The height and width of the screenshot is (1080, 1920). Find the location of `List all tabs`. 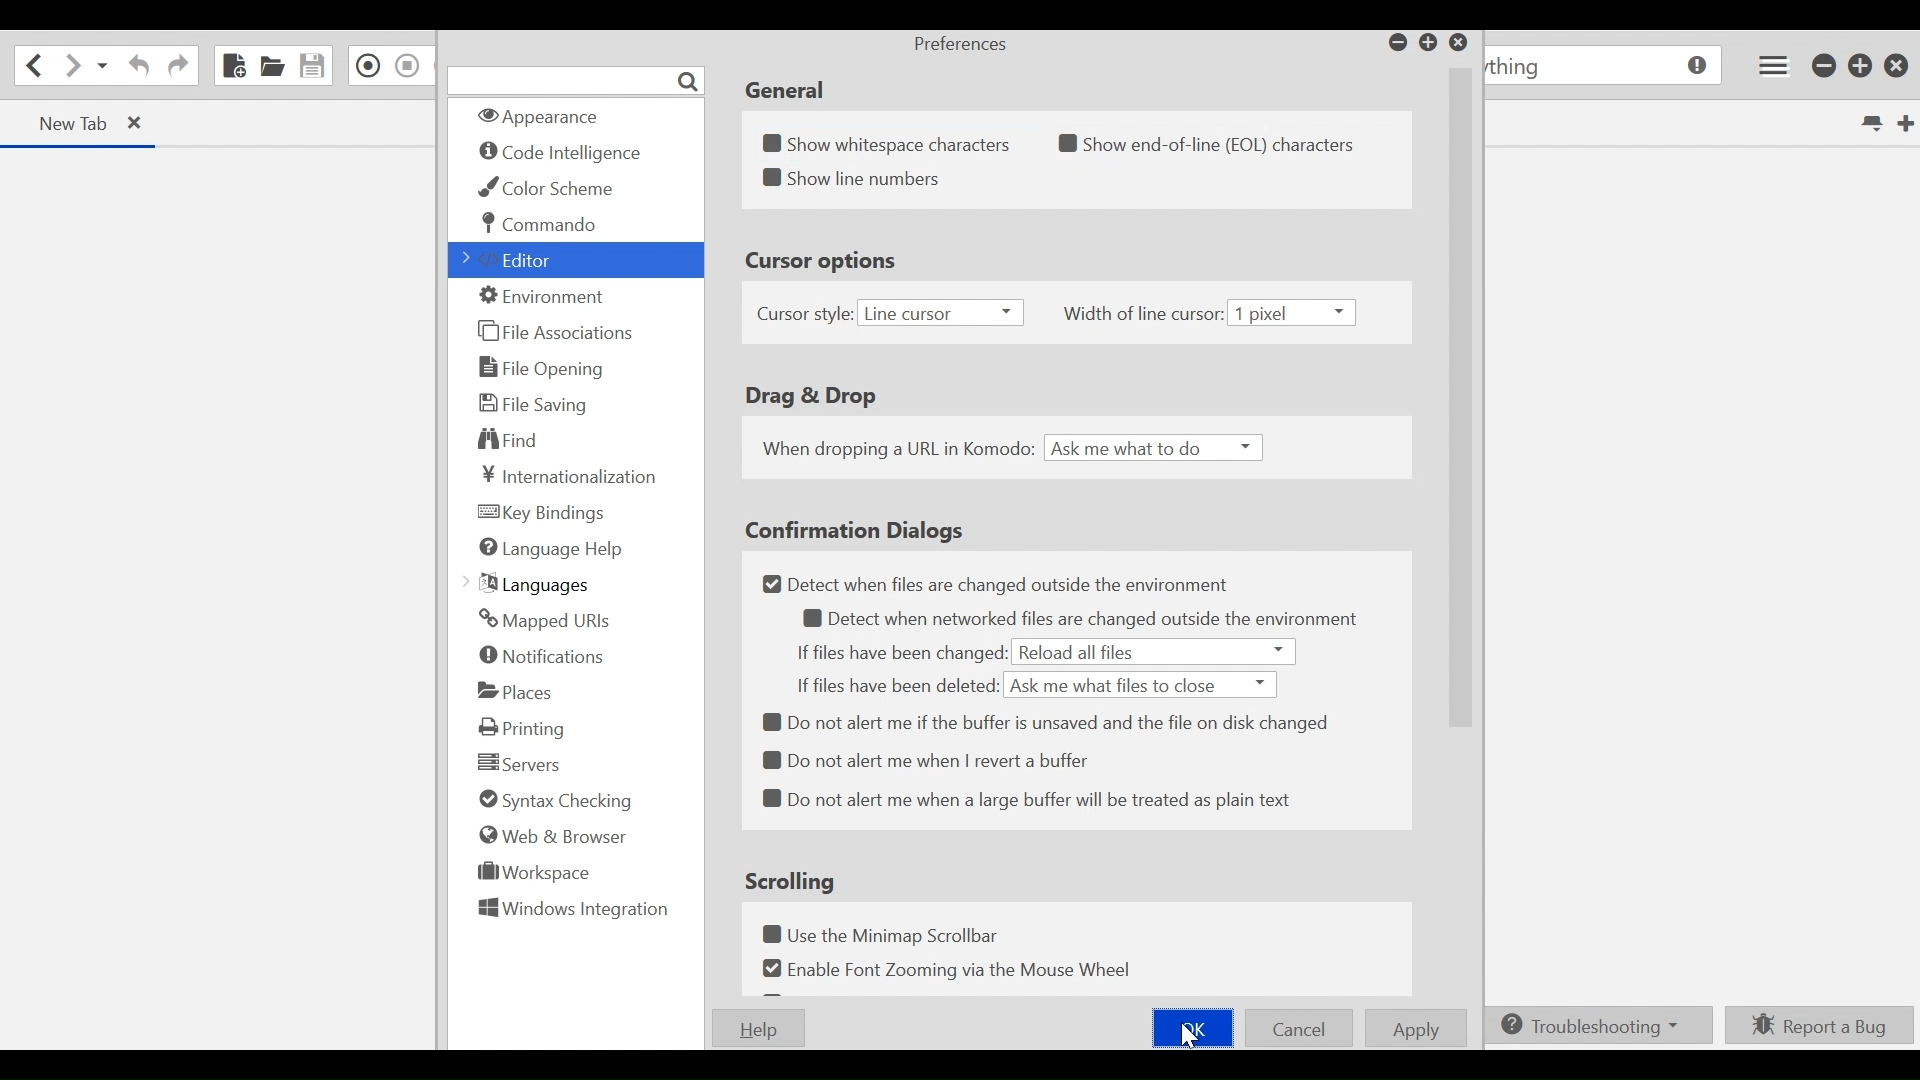

List all tabs is located at coordinates (1870, 121).